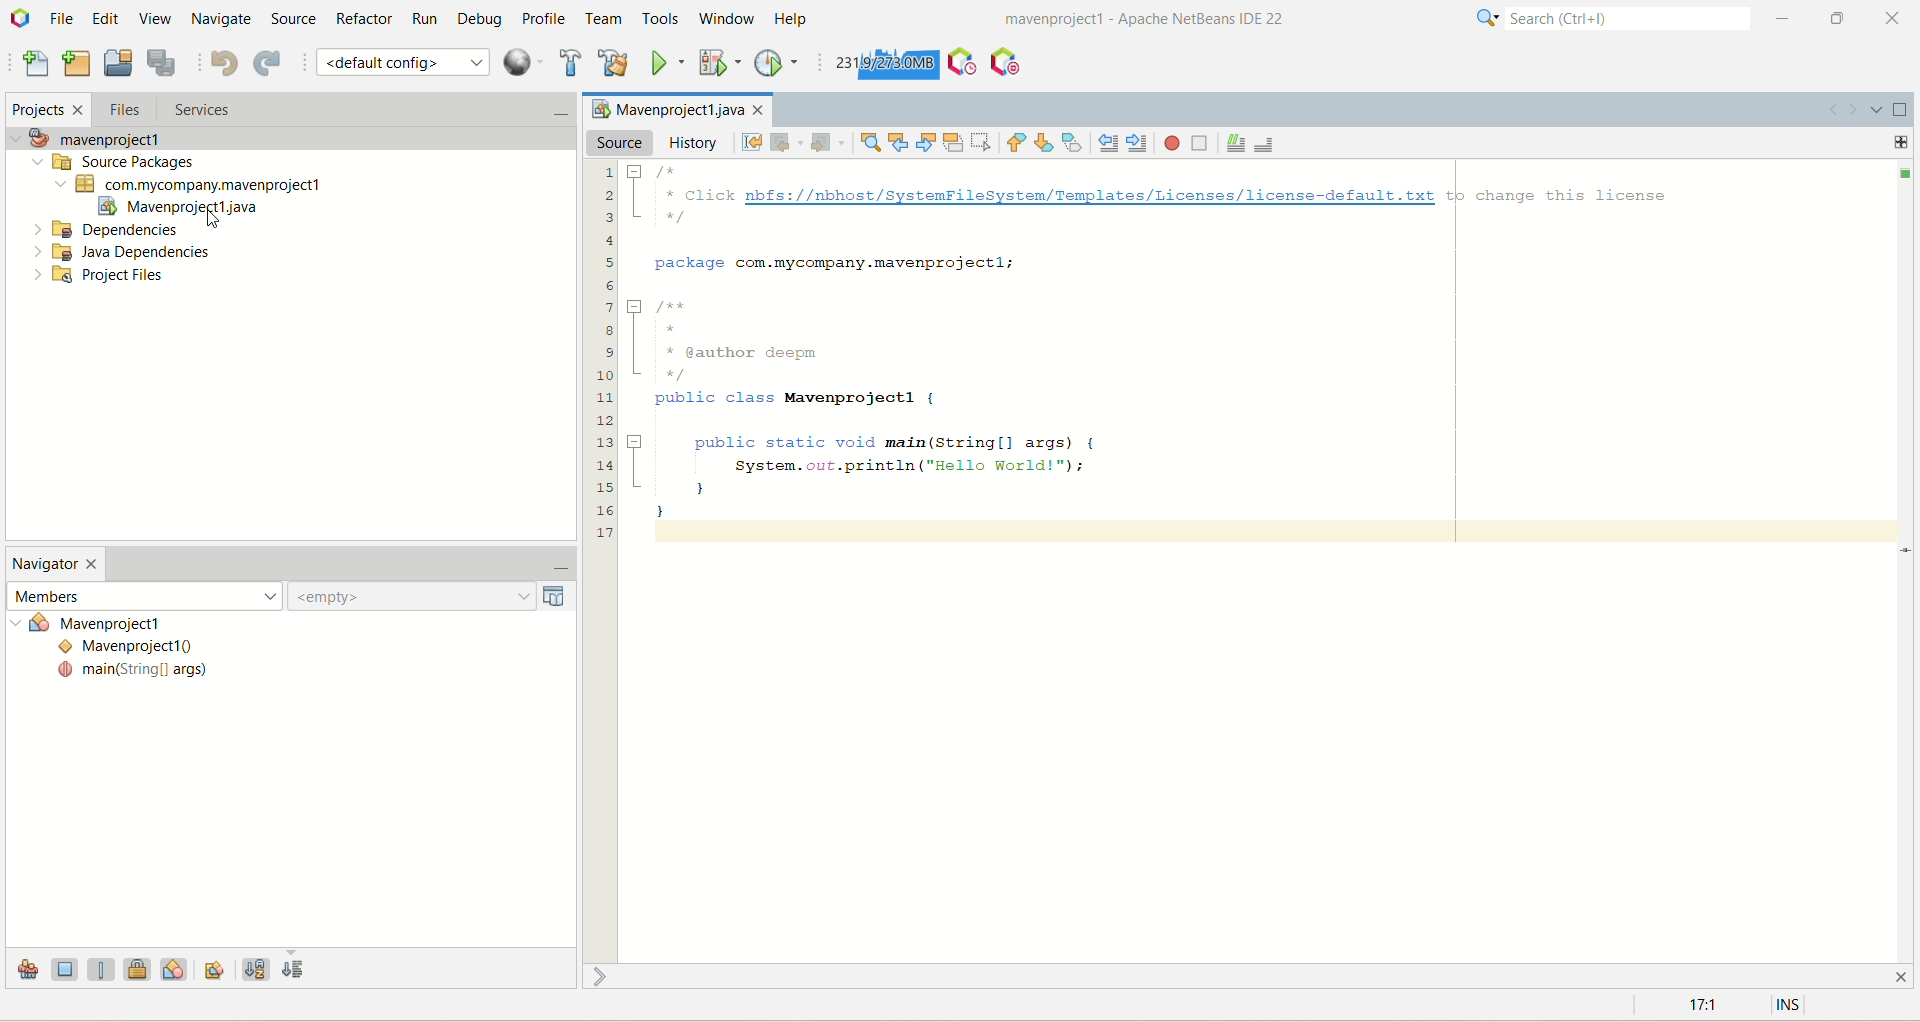  What do you see at coordinates (223, 63) in the screenshot?
I see `undo` at bounding box center [223, 63].